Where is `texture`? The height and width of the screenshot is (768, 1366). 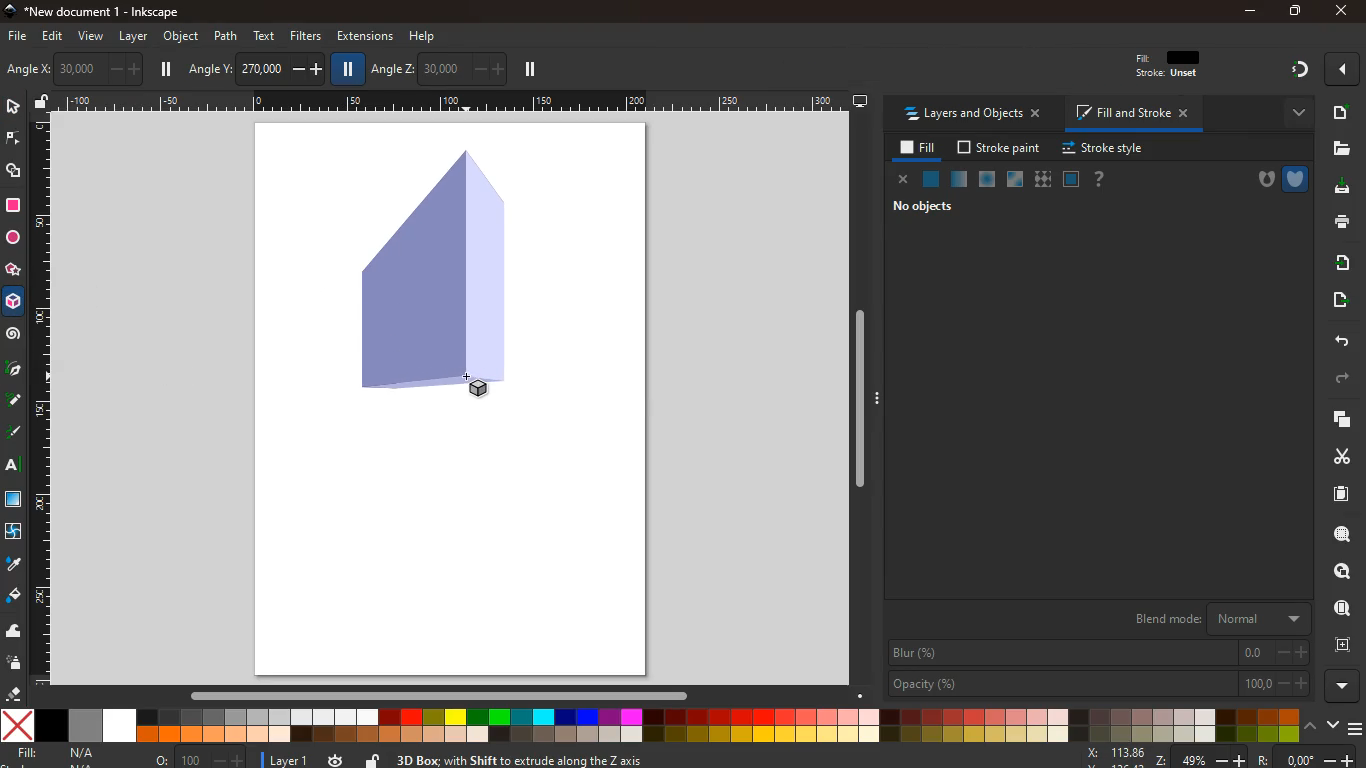 texture is located at coordinates (1043, 179).